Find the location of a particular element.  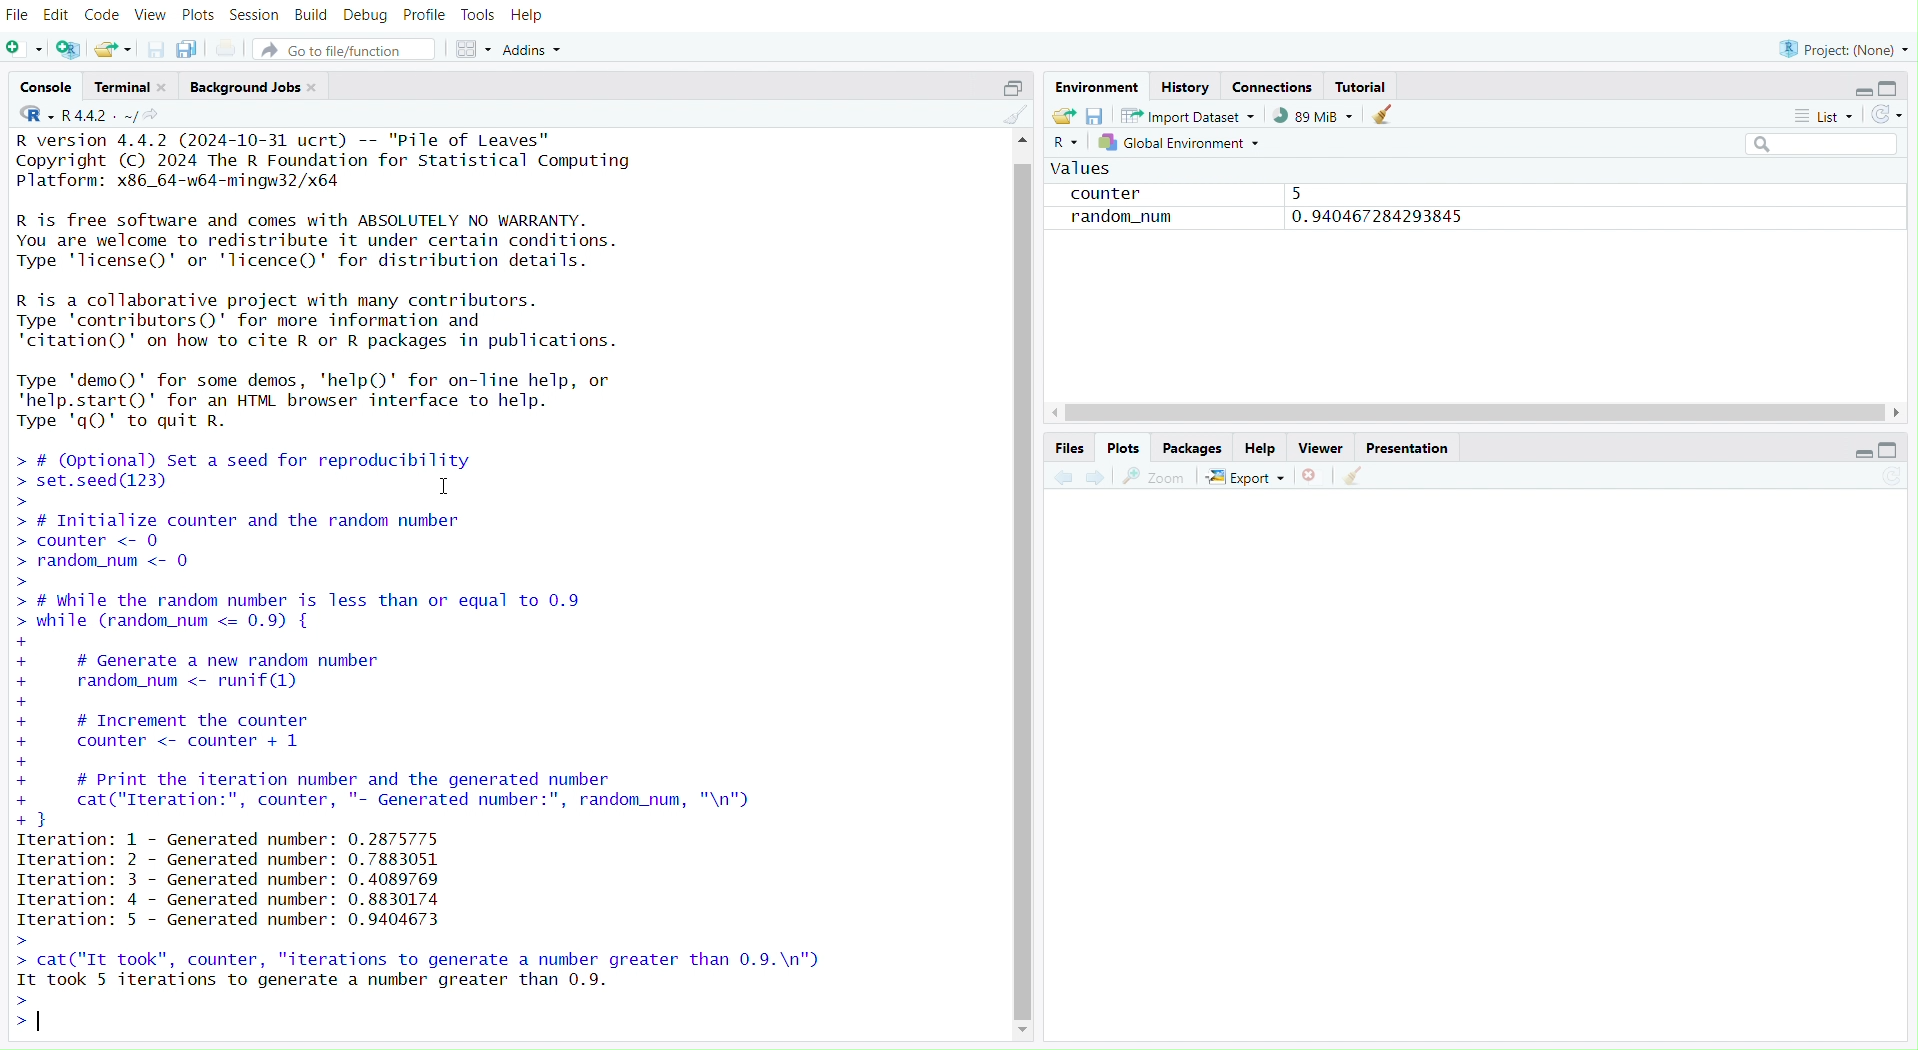

Edit is located at coordinates (58, 15).